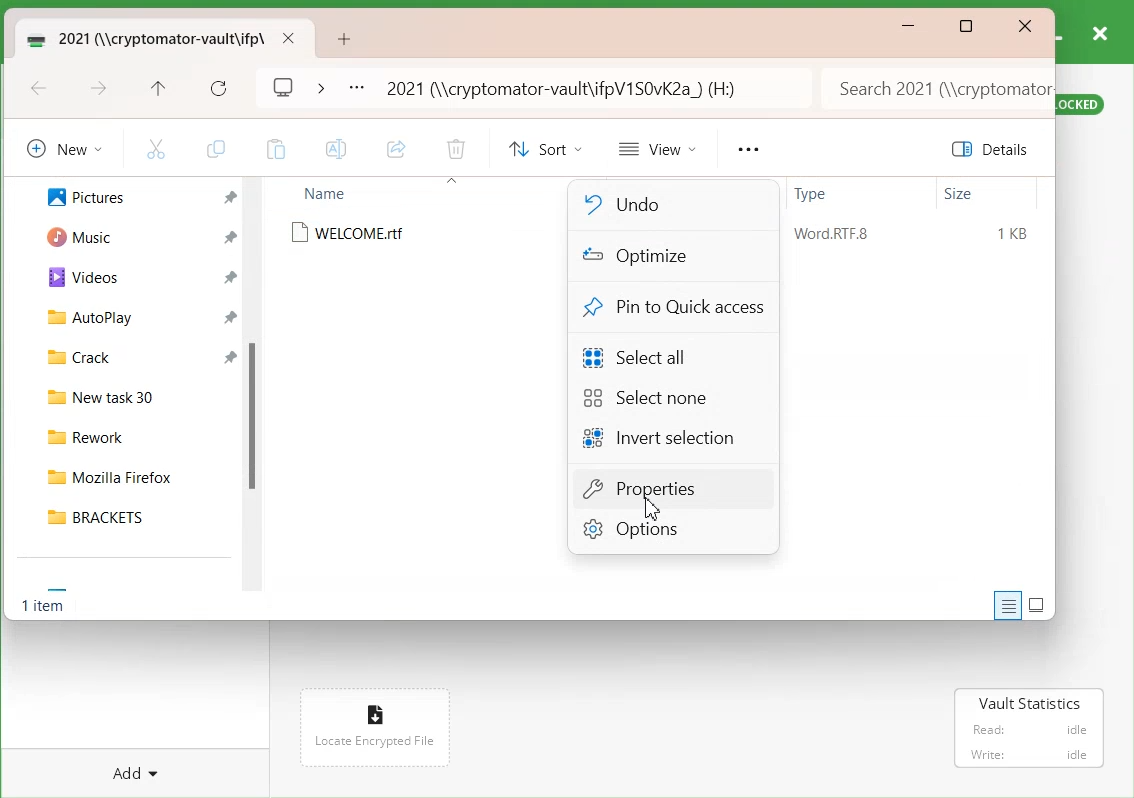 The height and width of the screenshot is (798, 1134). Describe the element at coordinates (257, 391) in the screenshot. I see `Scroll` at that location.